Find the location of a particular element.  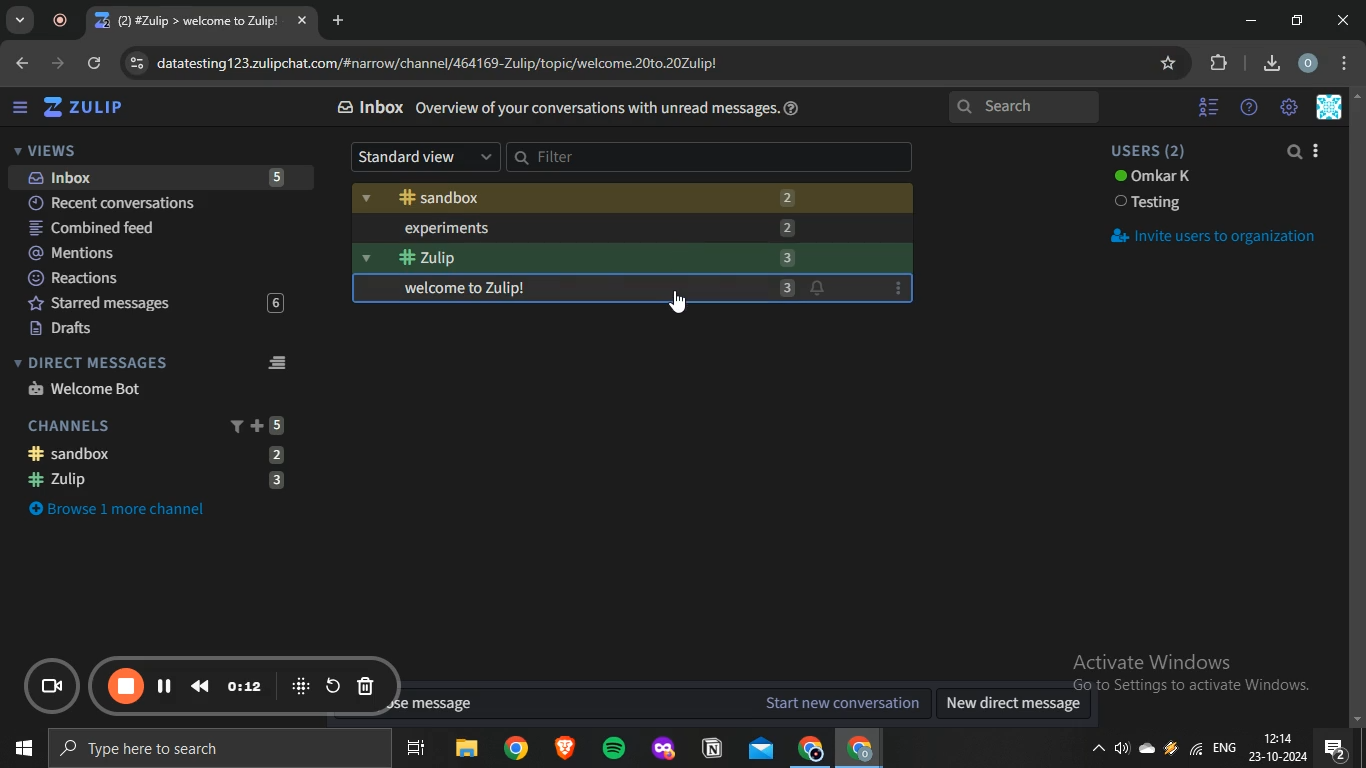

new tab is located at coordinates (341, 20).